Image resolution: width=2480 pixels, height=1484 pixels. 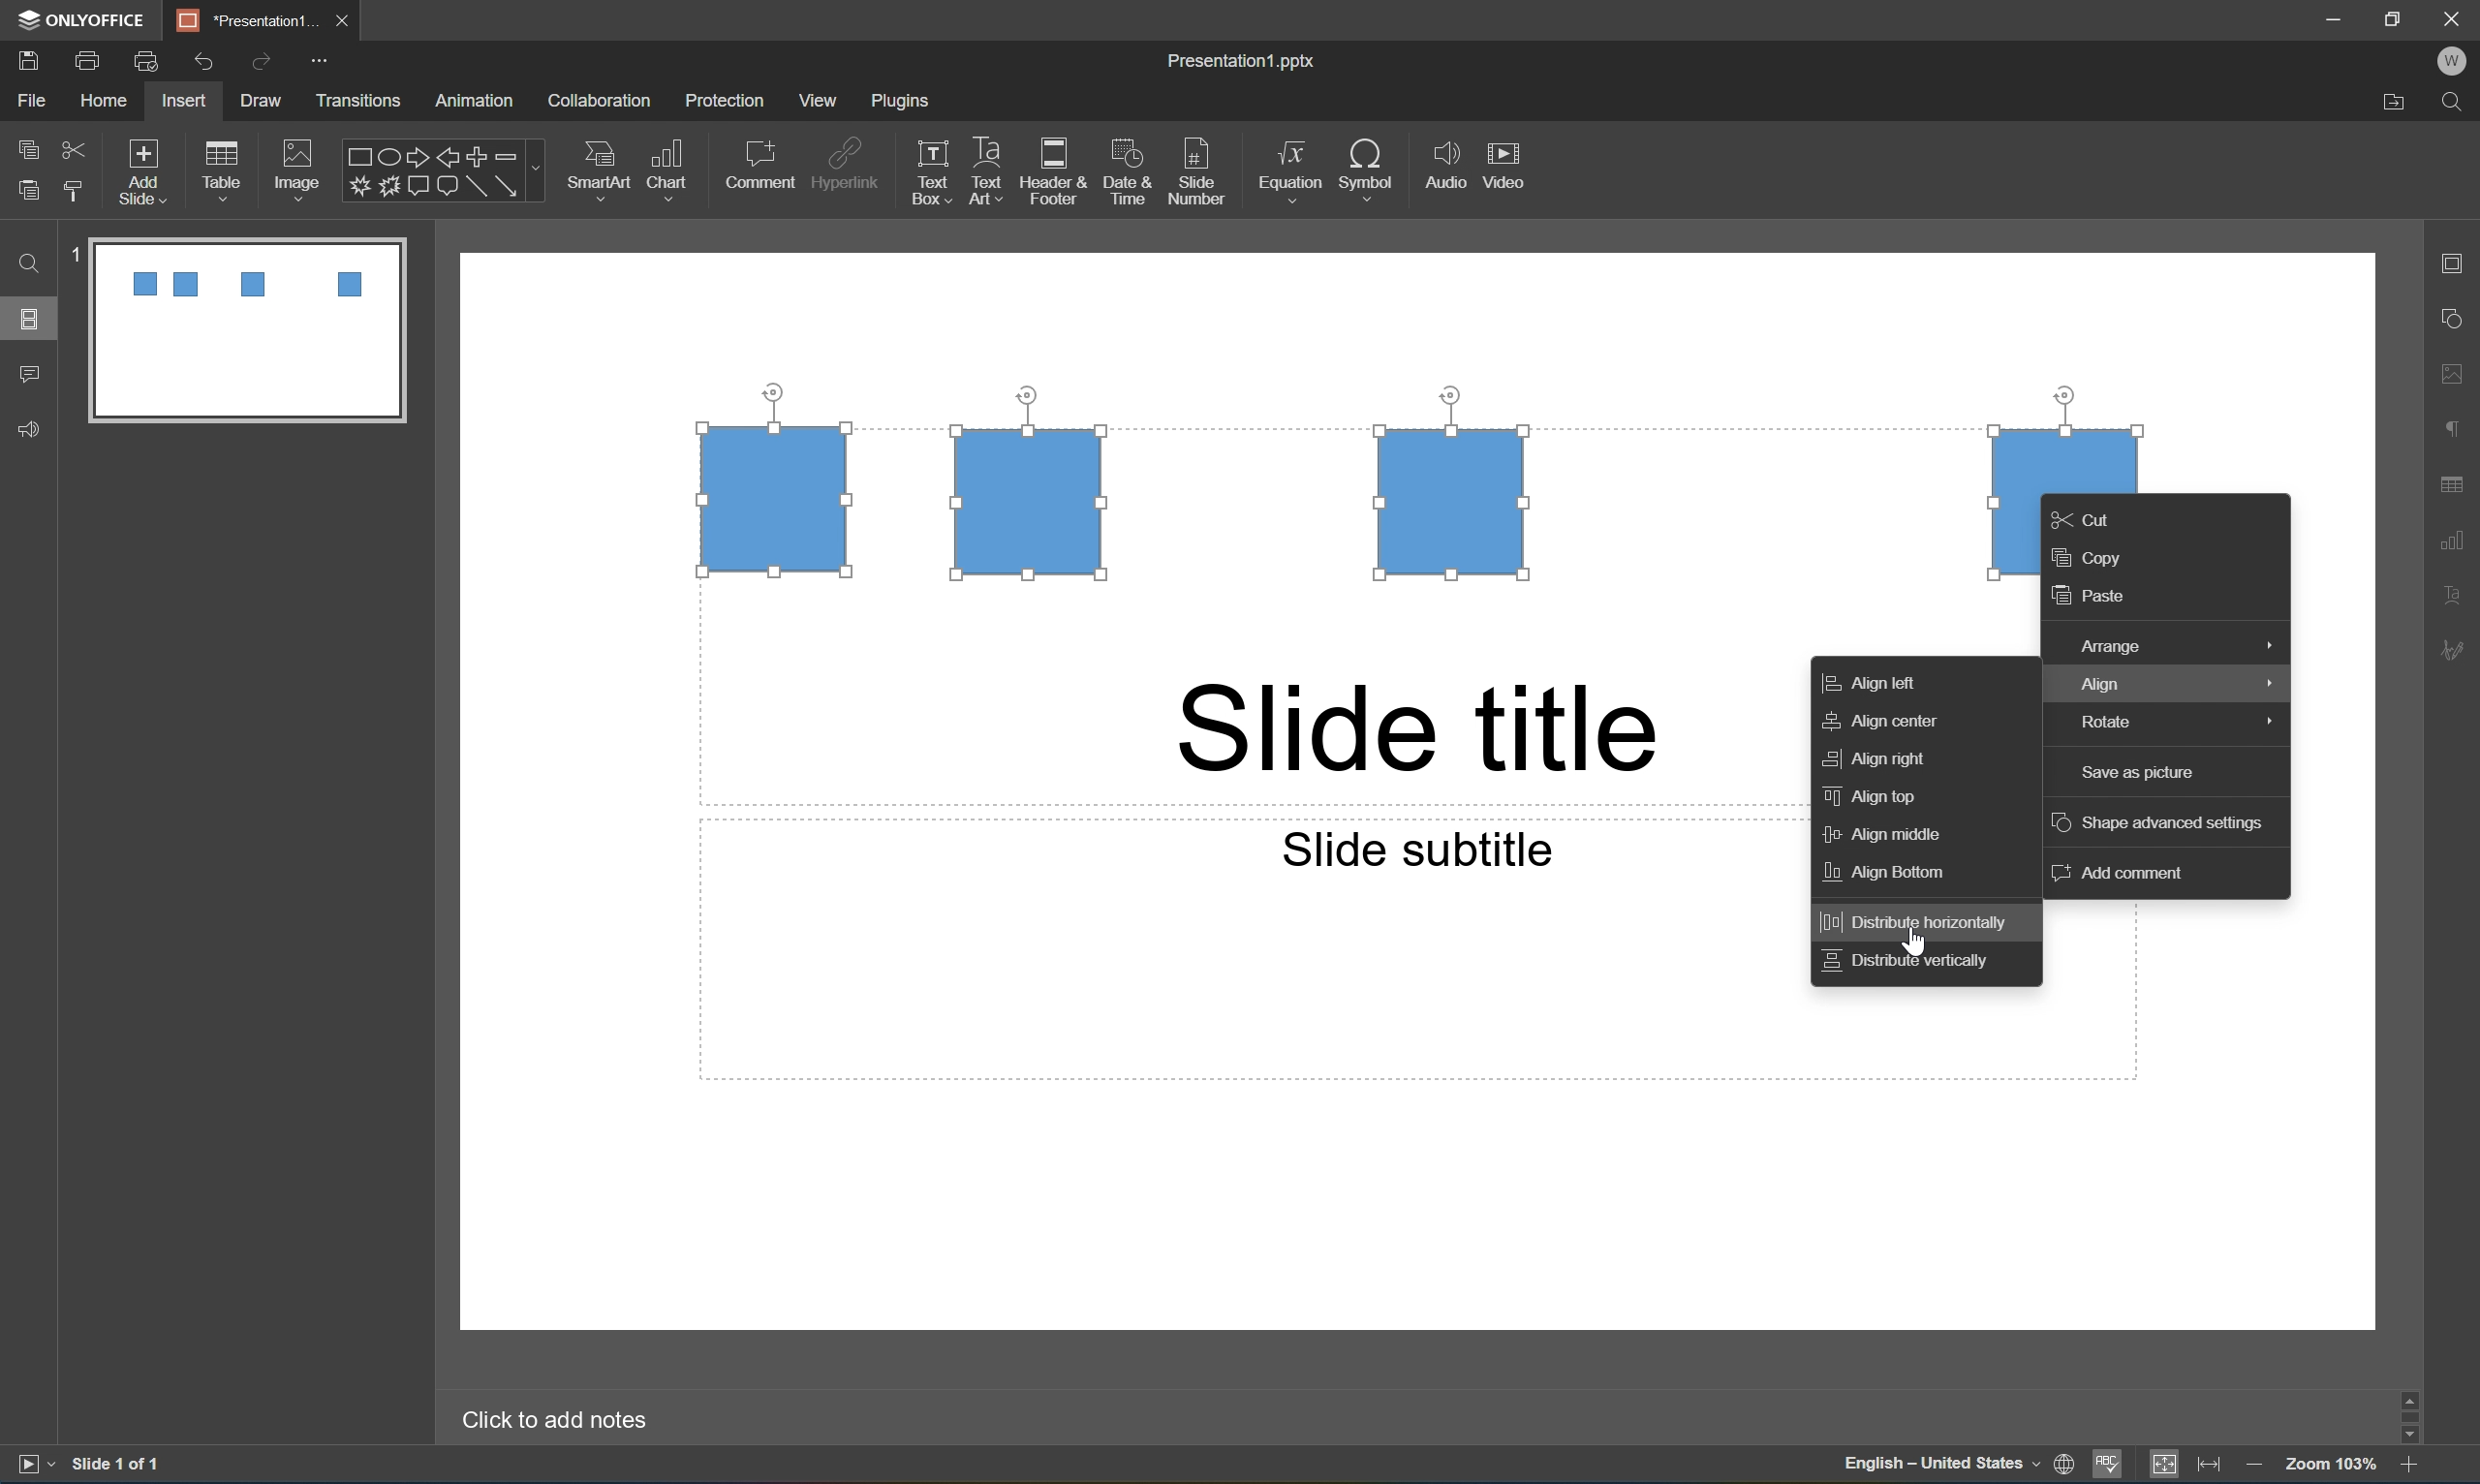 What do you see at coordinates (760, 164) in the screenshot?
I see `comment` at bounding box center [760, 164].